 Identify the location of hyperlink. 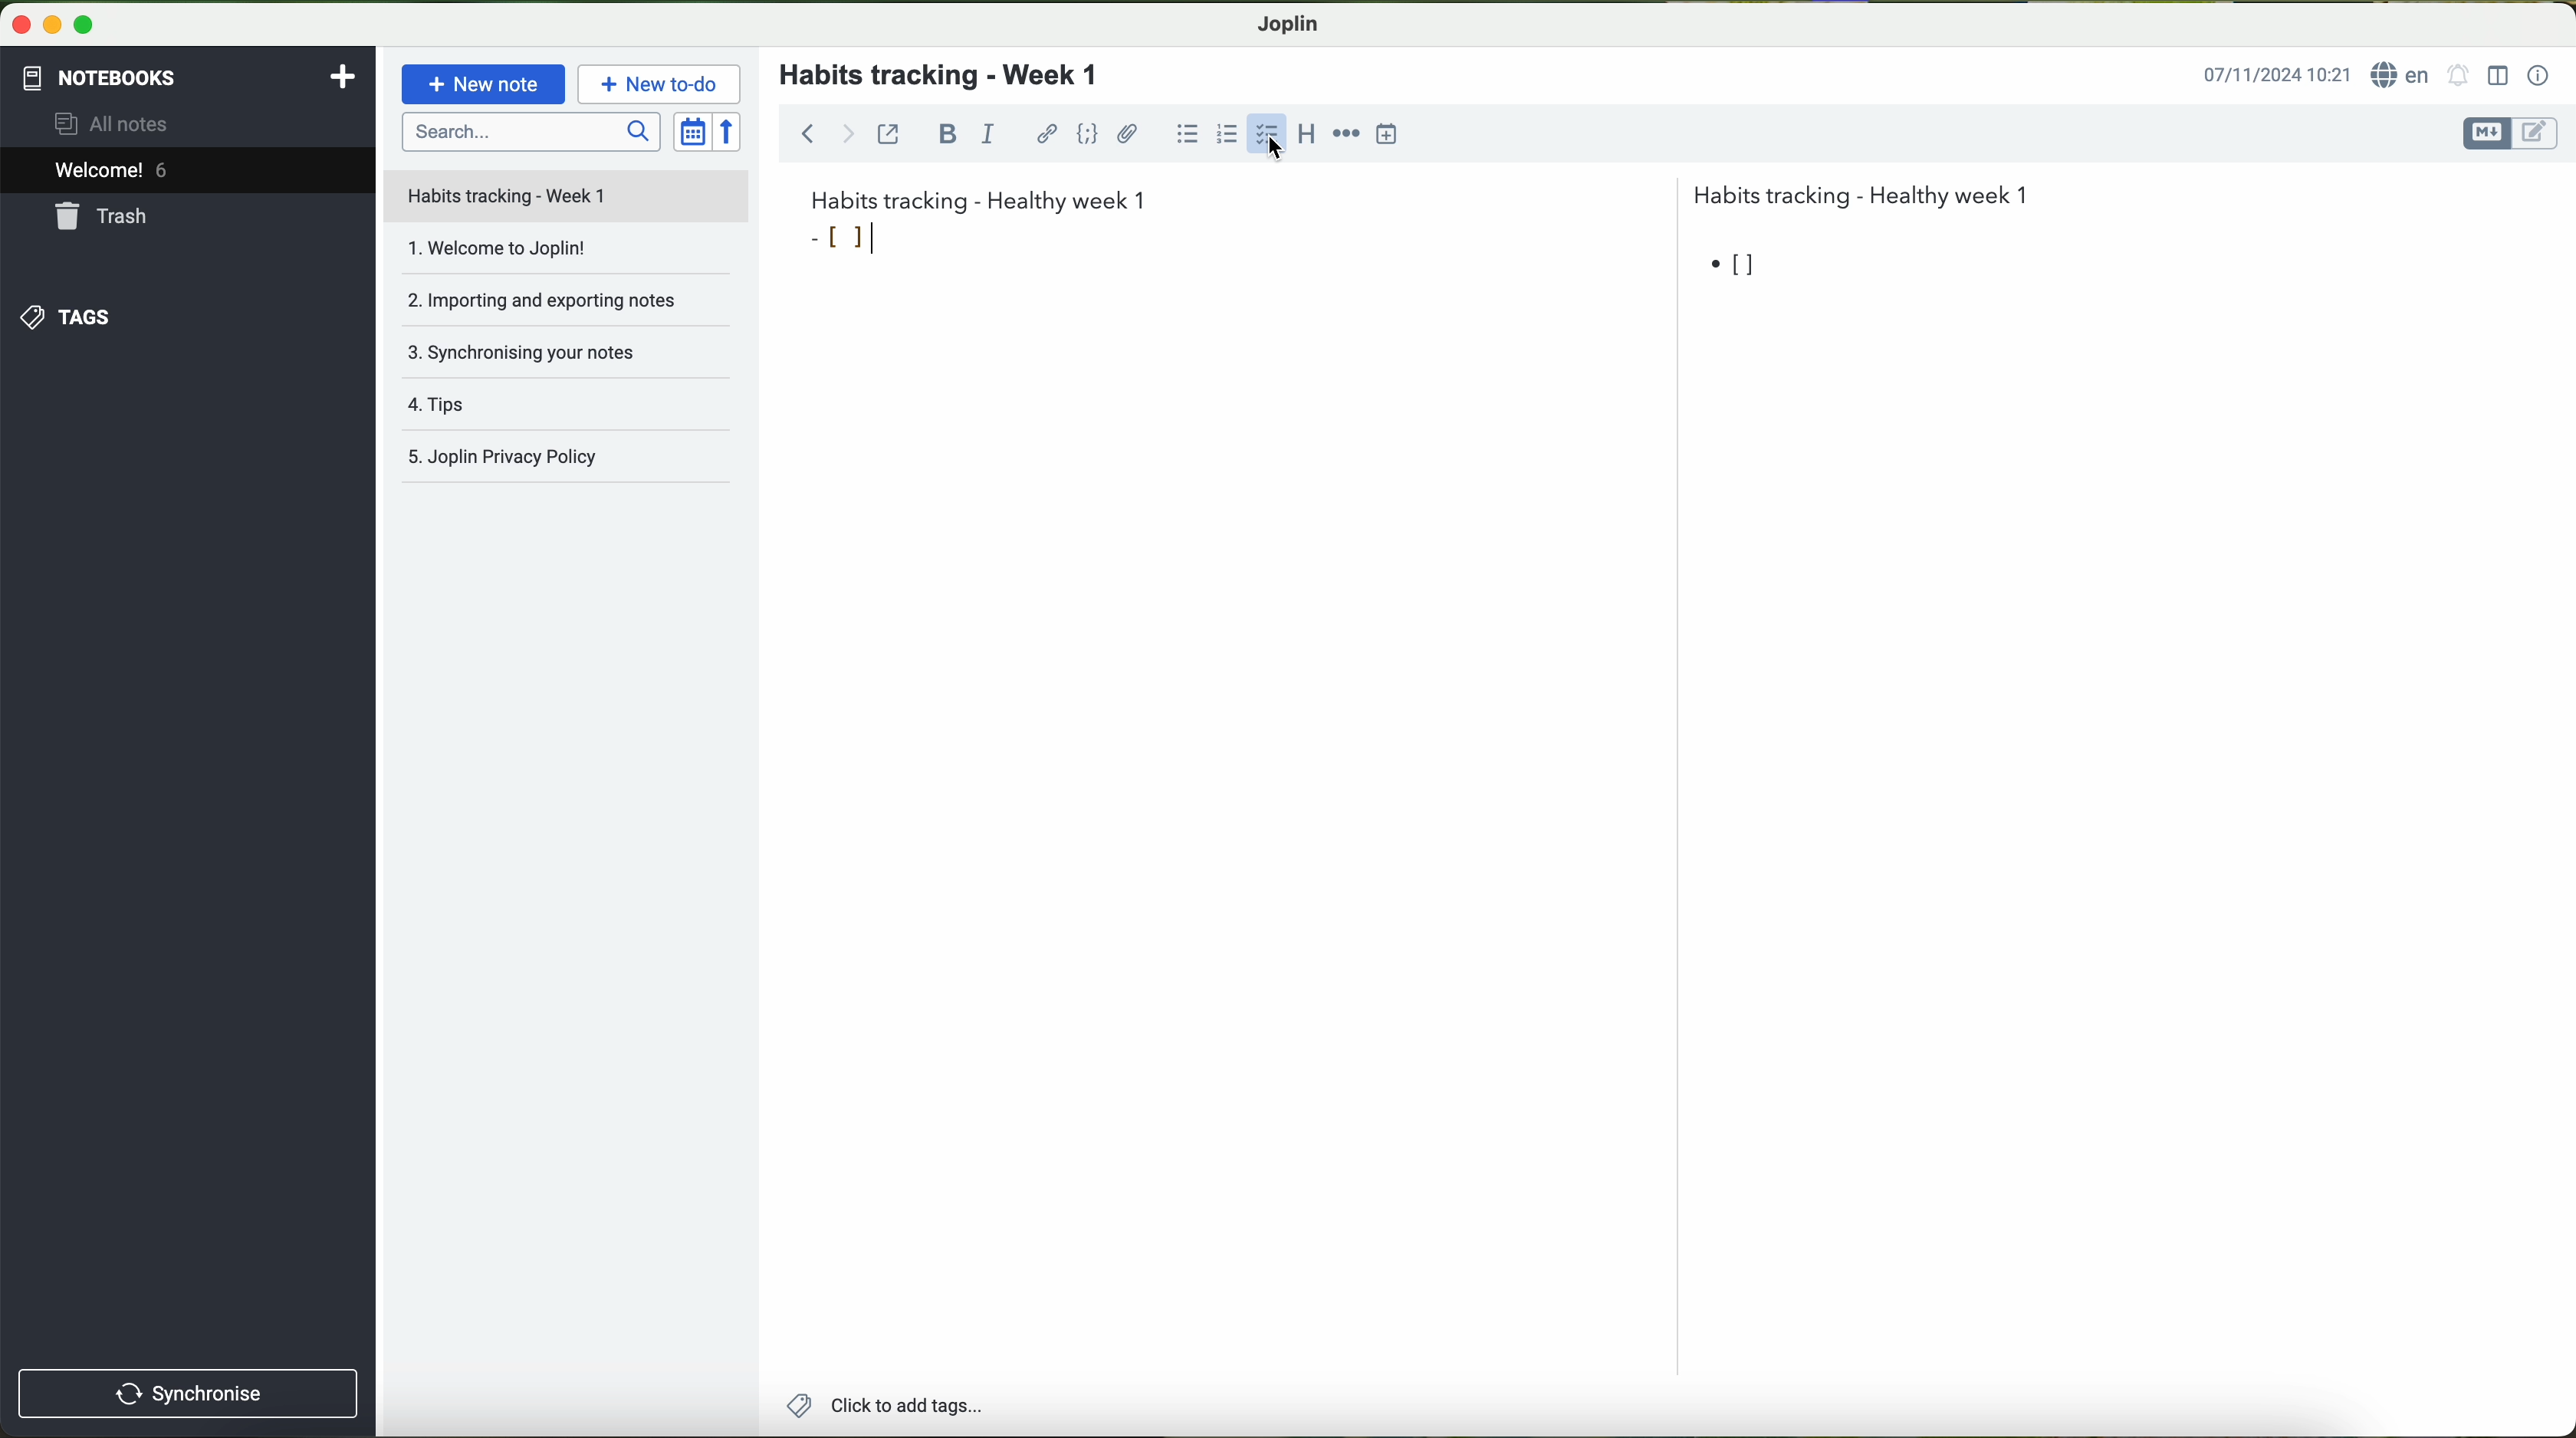
(1047, 134).